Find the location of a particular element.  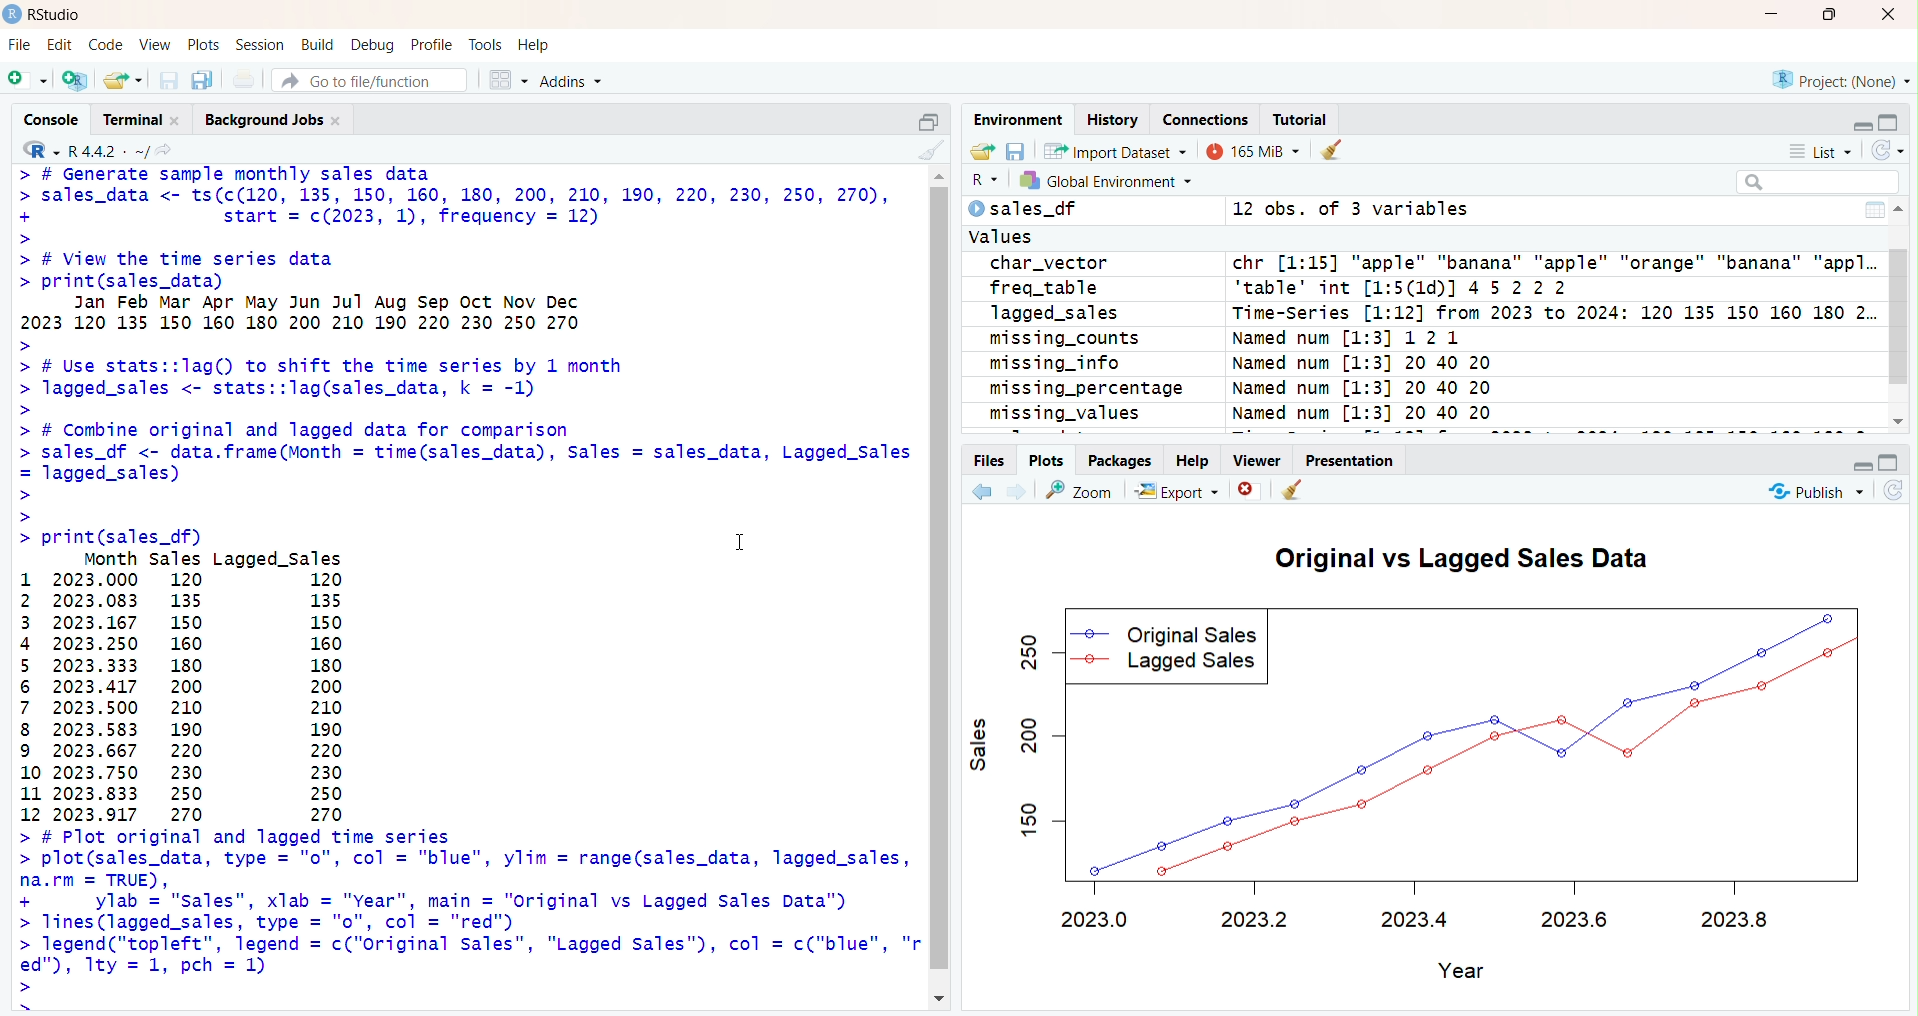

background jobs is located at coordinates (278, 121).